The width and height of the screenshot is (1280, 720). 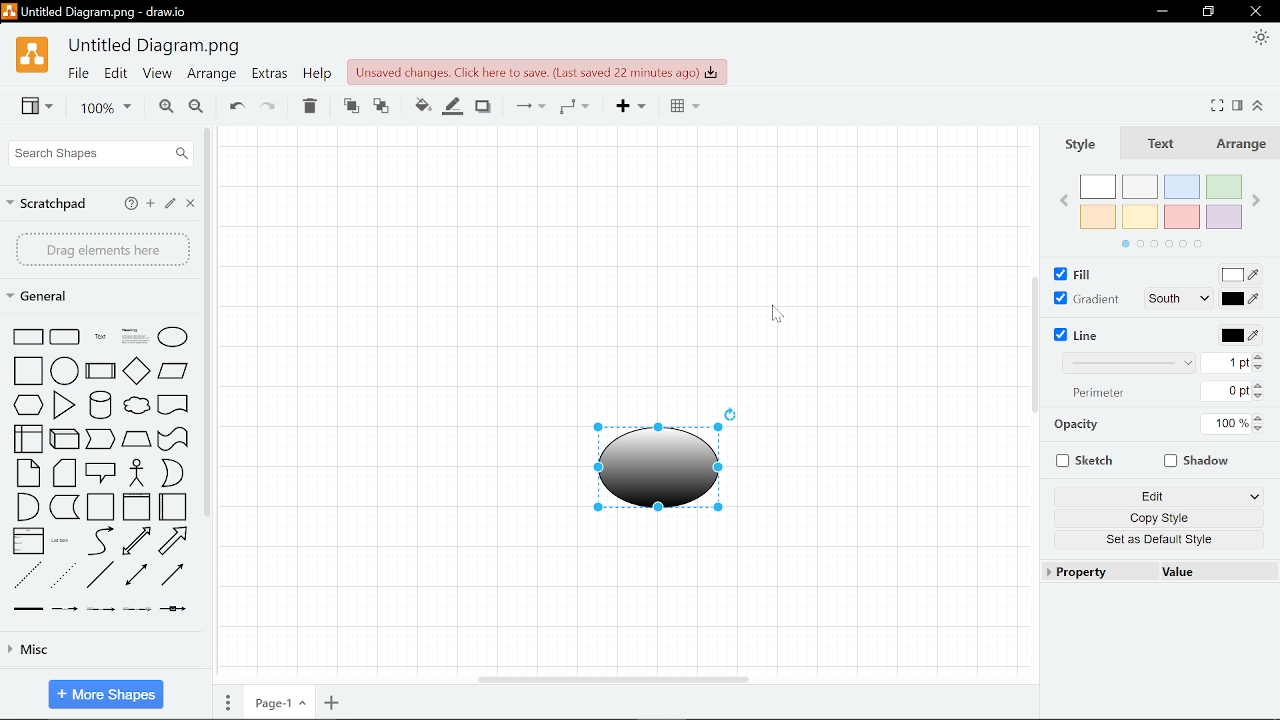 What do you see at coordinates (165, 106) in the screenshot?
I see `Zoom in` at bounding box center [165, 106].